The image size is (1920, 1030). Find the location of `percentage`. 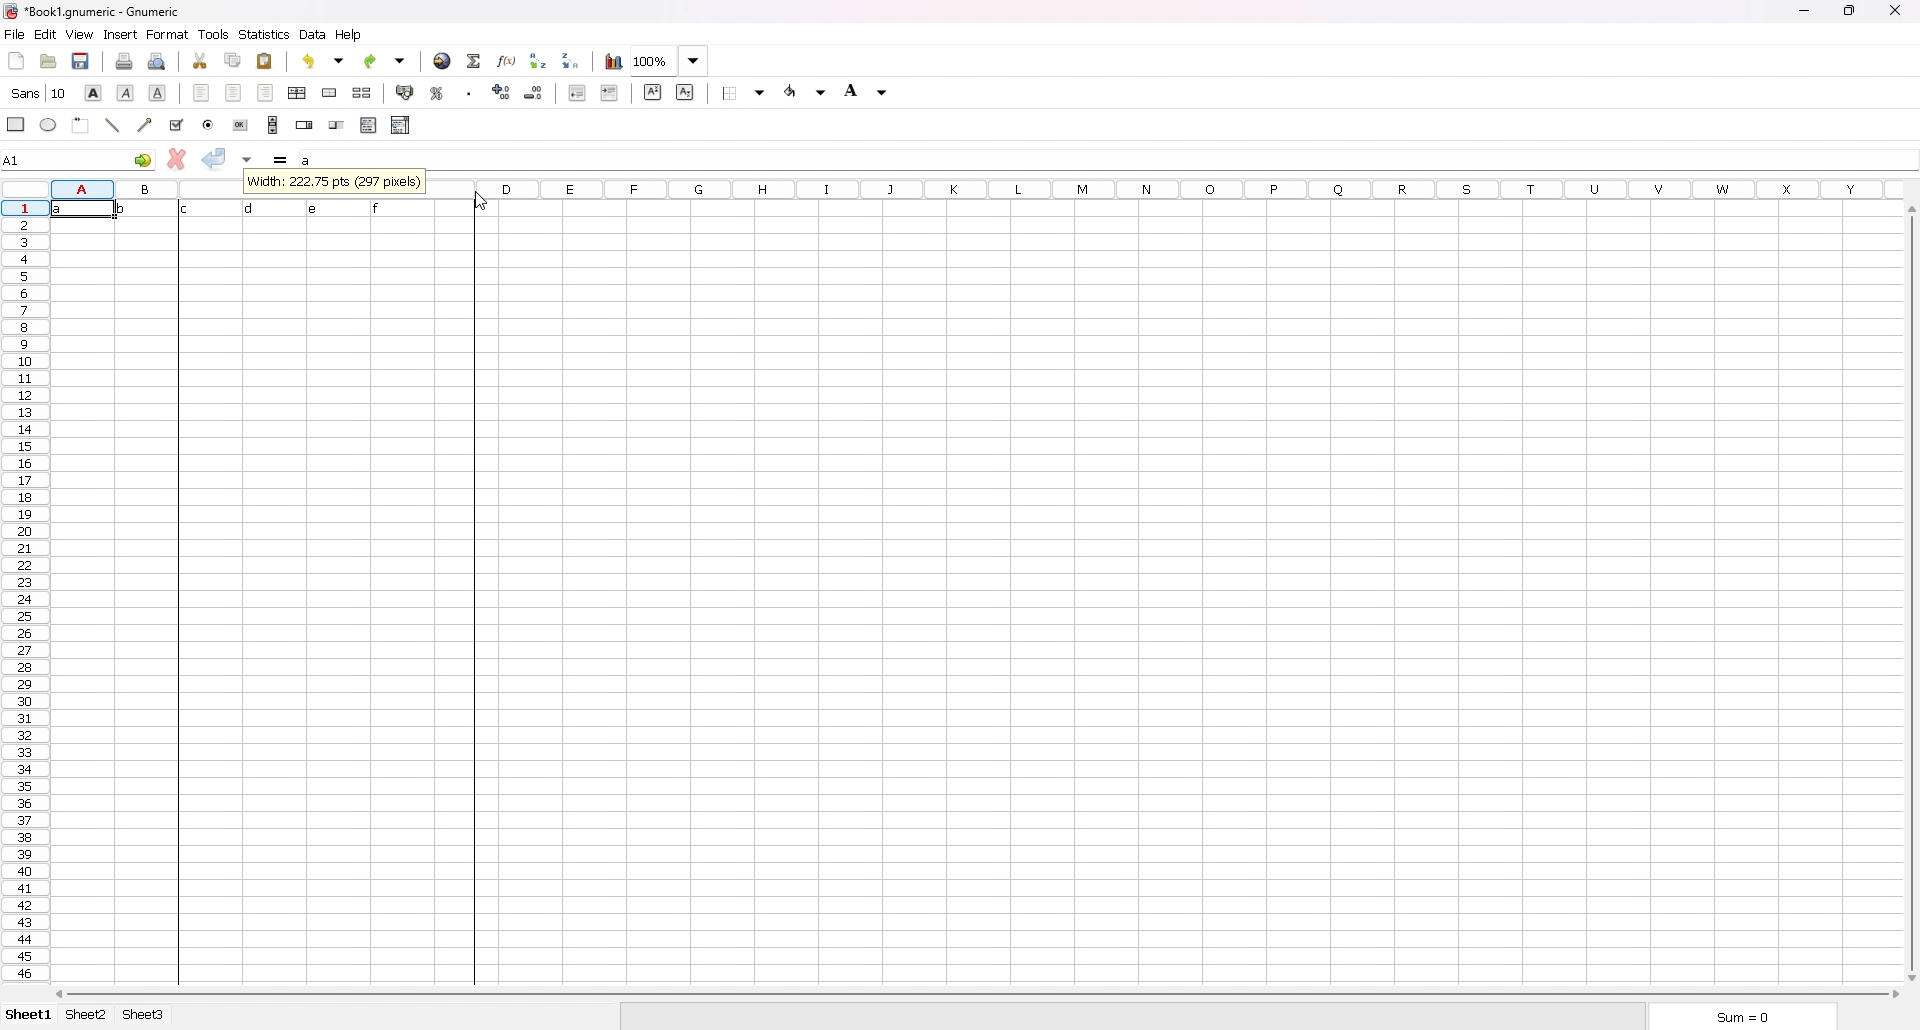

percentage is located at coordinates (437, 92).